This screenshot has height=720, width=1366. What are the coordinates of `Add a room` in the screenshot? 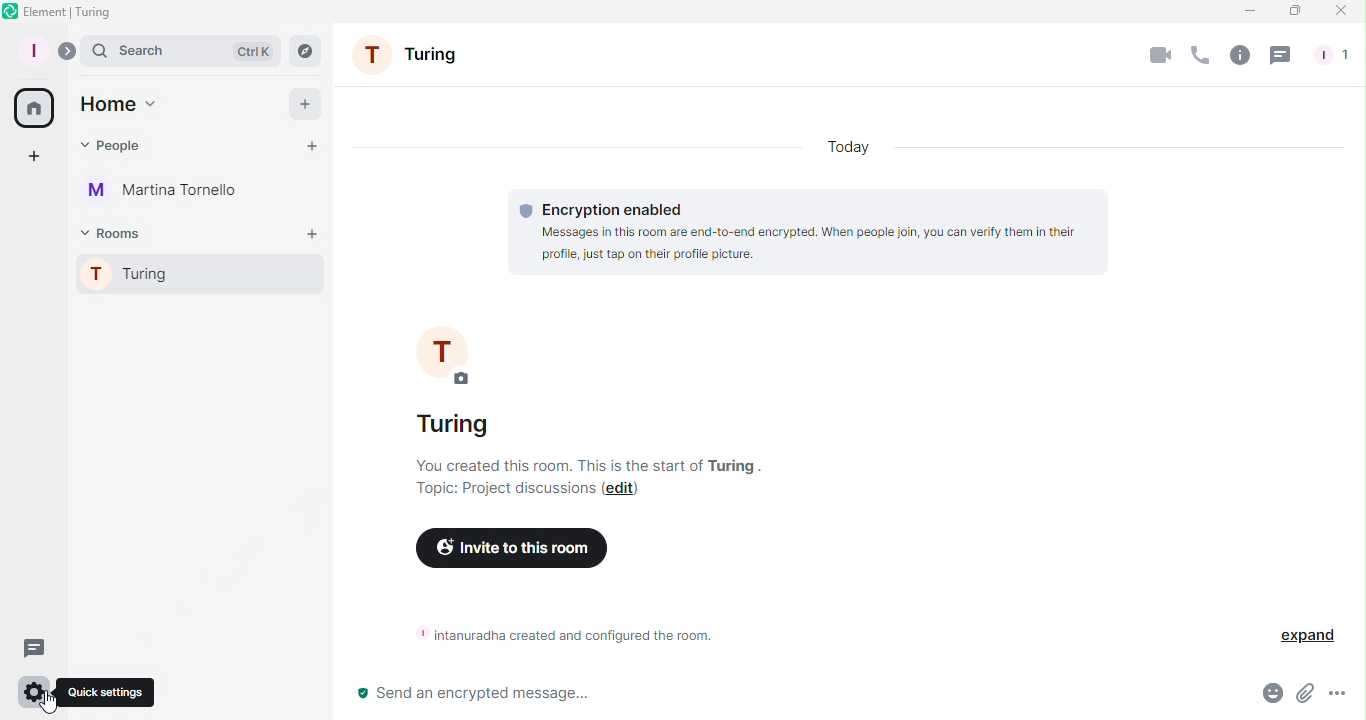 It's located at (311, 236).